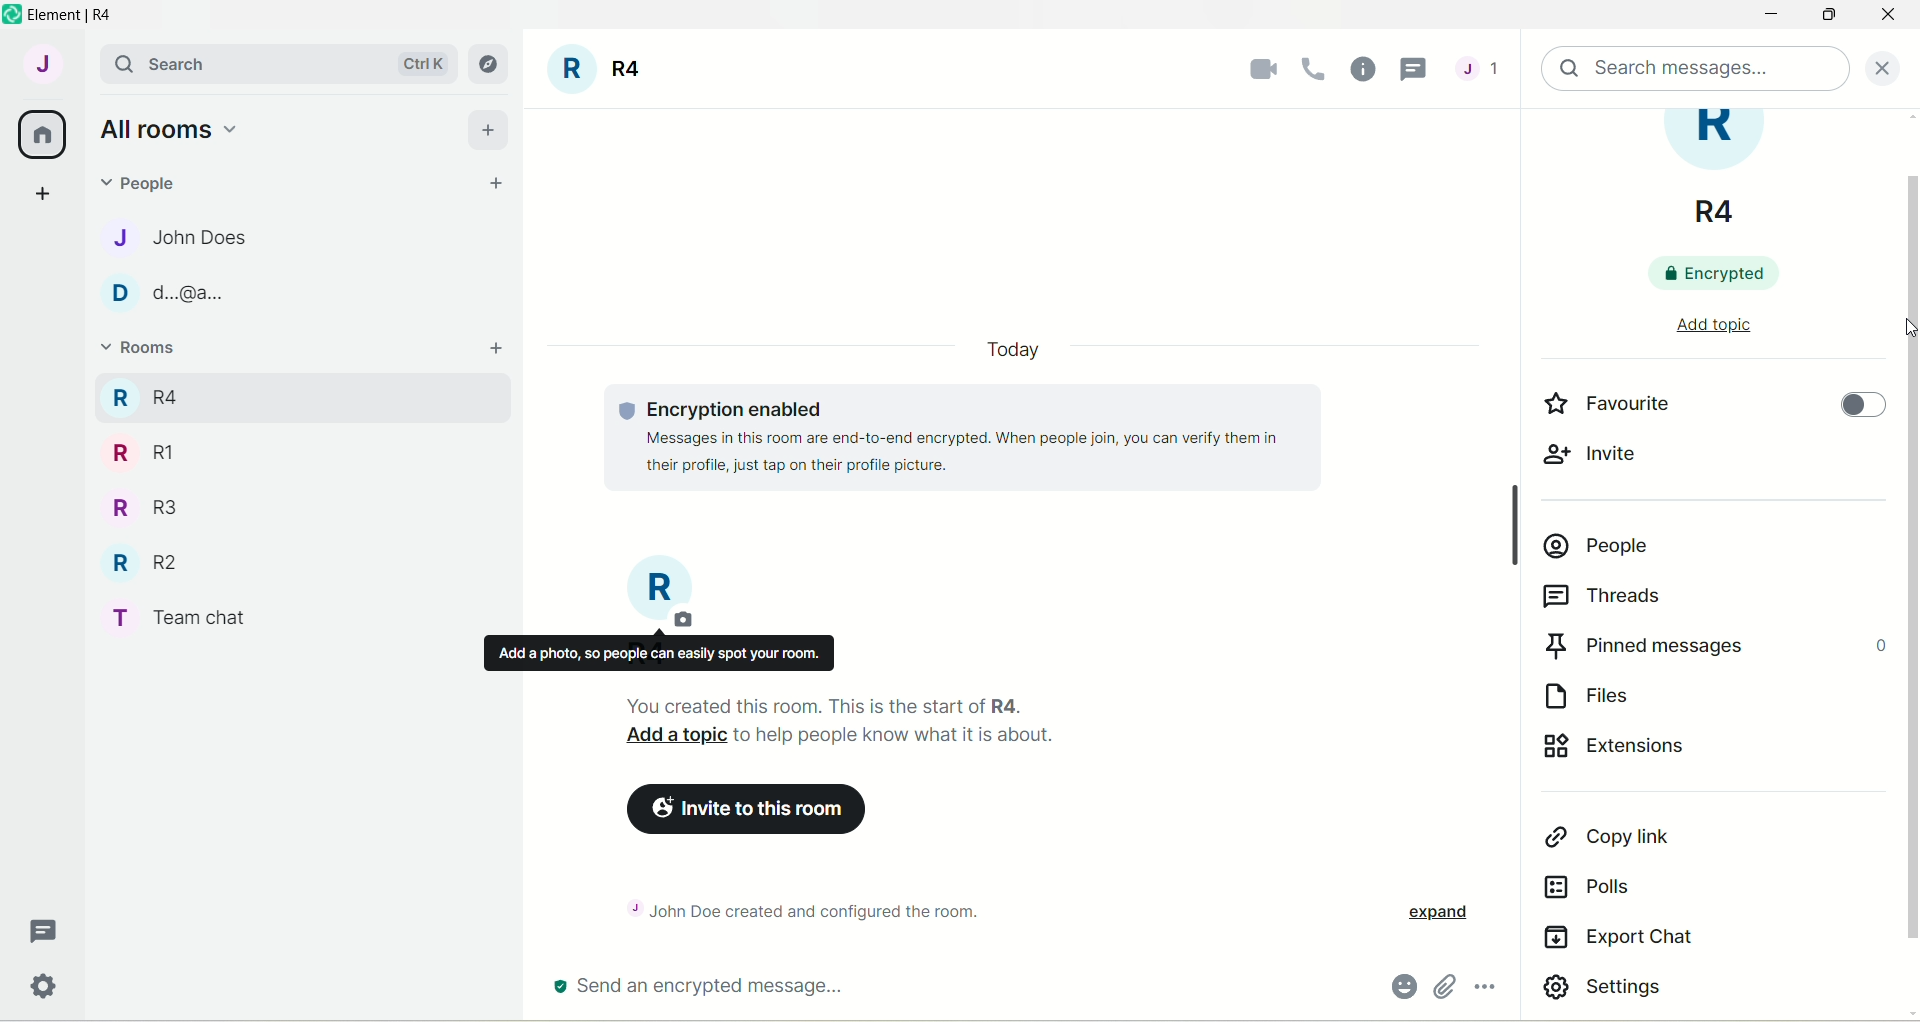 The width and height of the screenshot is (1920, 1022). Describe the element at coordinates (161, 237) in the screenshot. I see `J John Does` at that location.